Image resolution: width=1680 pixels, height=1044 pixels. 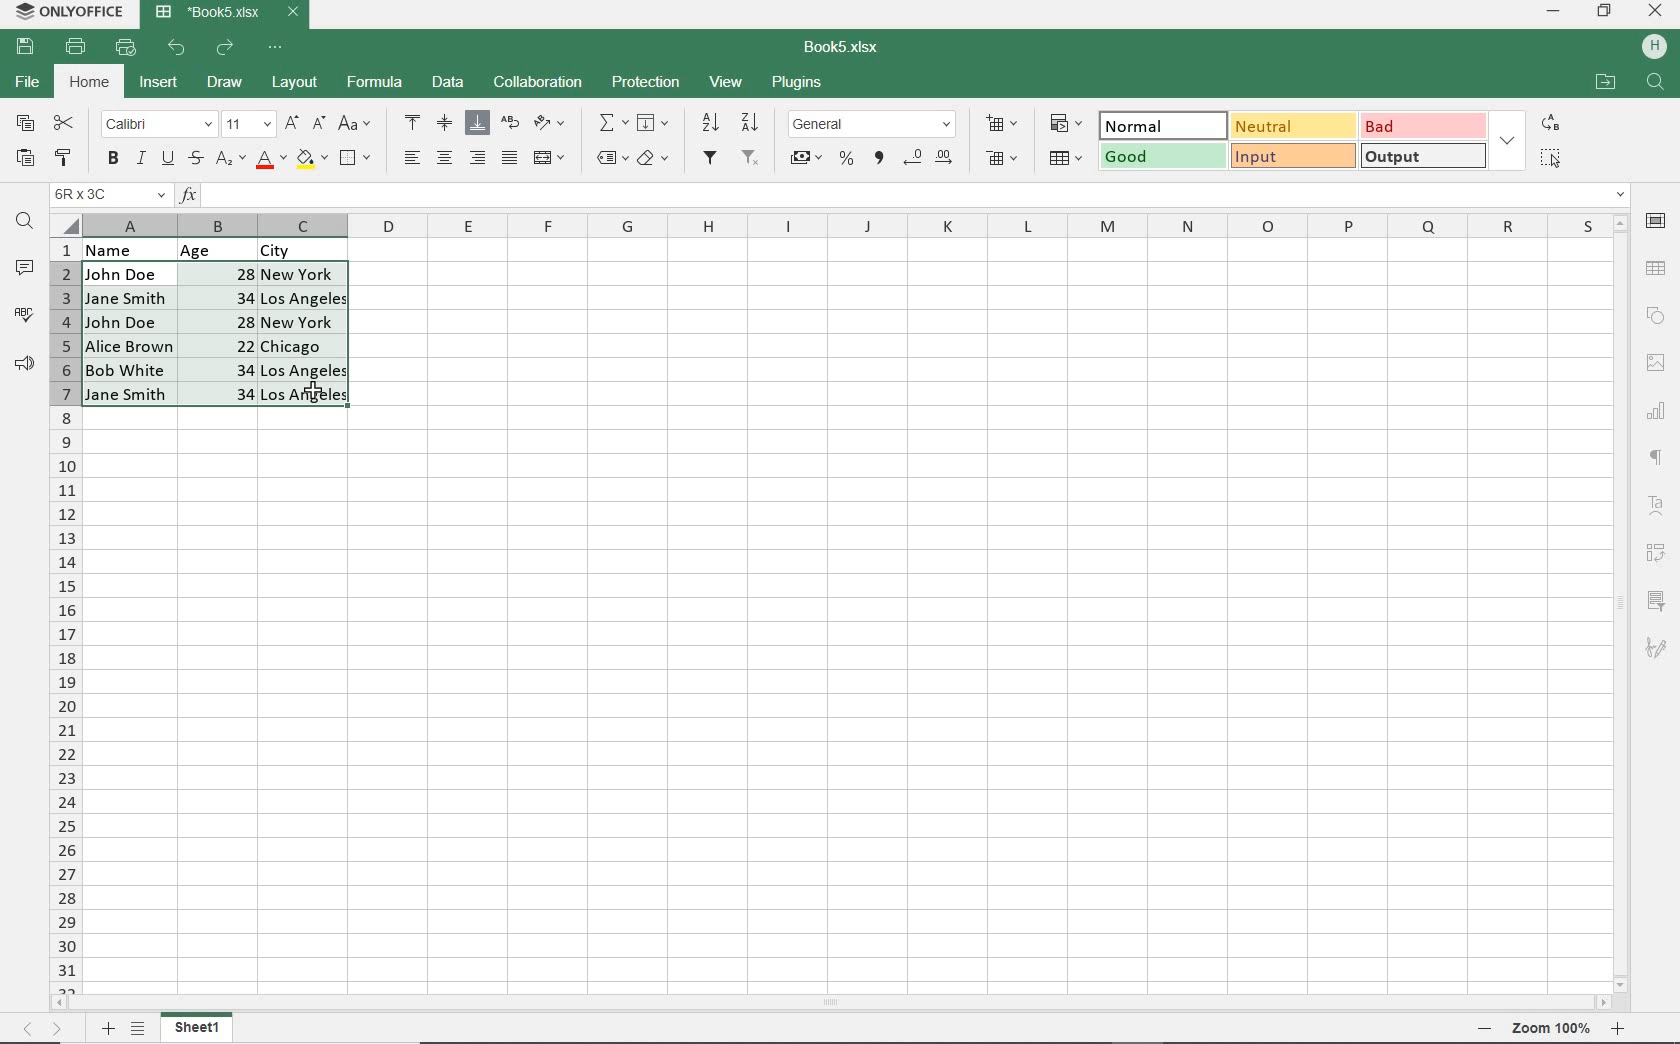 I want to click on INPUT, so click(x=1292, y=156).